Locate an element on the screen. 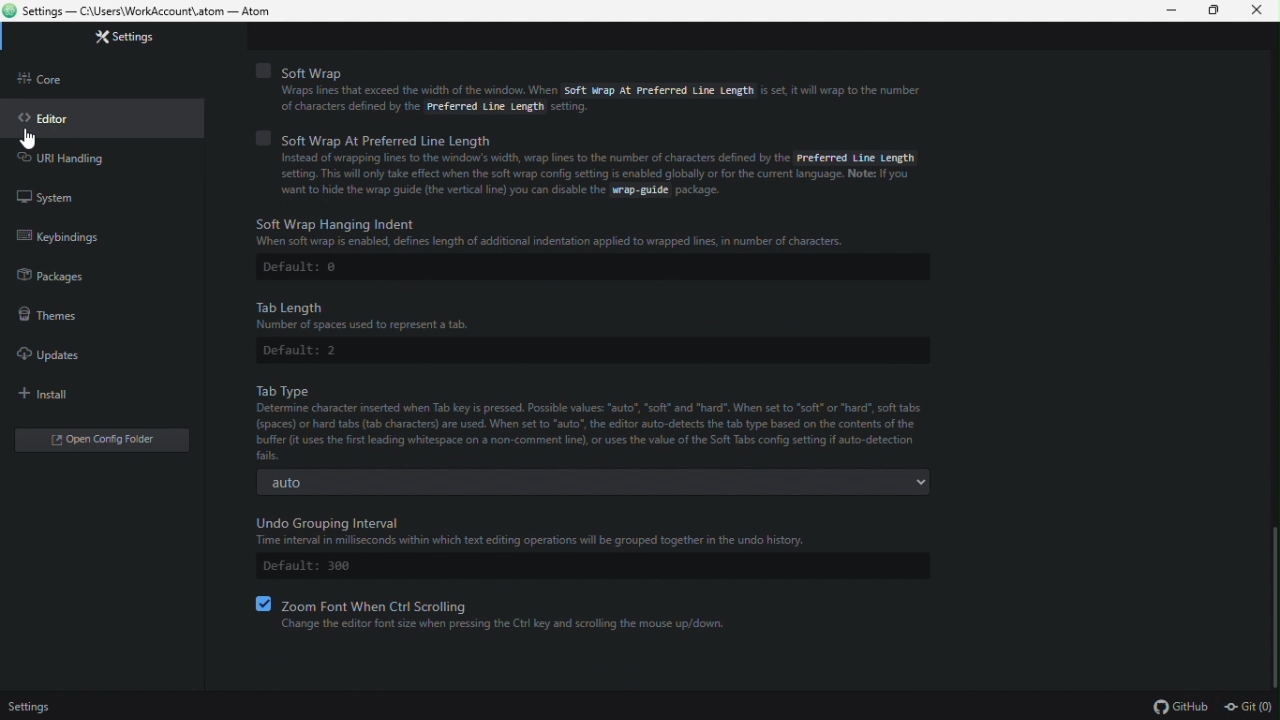  github is located at coordinates (1181, 705).